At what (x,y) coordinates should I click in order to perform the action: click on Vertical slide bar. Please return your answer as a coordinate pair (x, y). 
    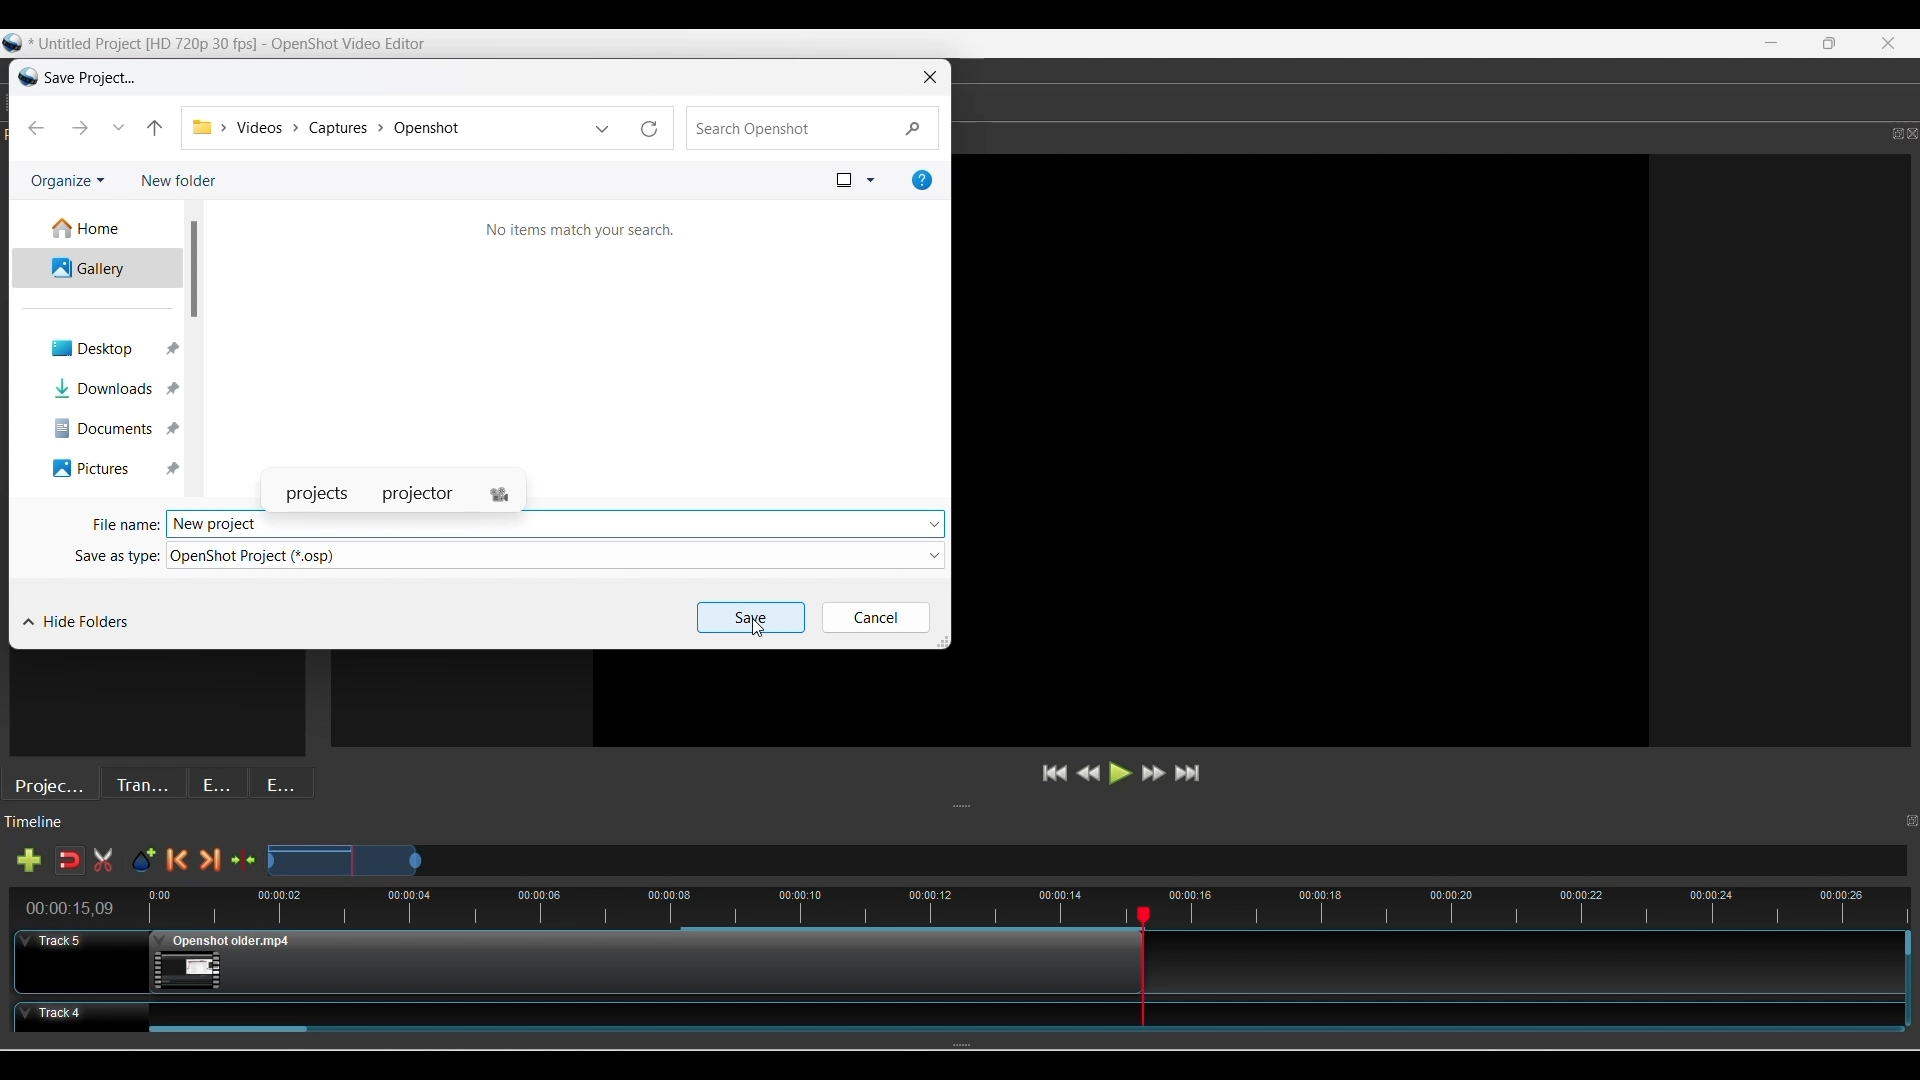
    Looking at the image, I should click on (1909, 942).